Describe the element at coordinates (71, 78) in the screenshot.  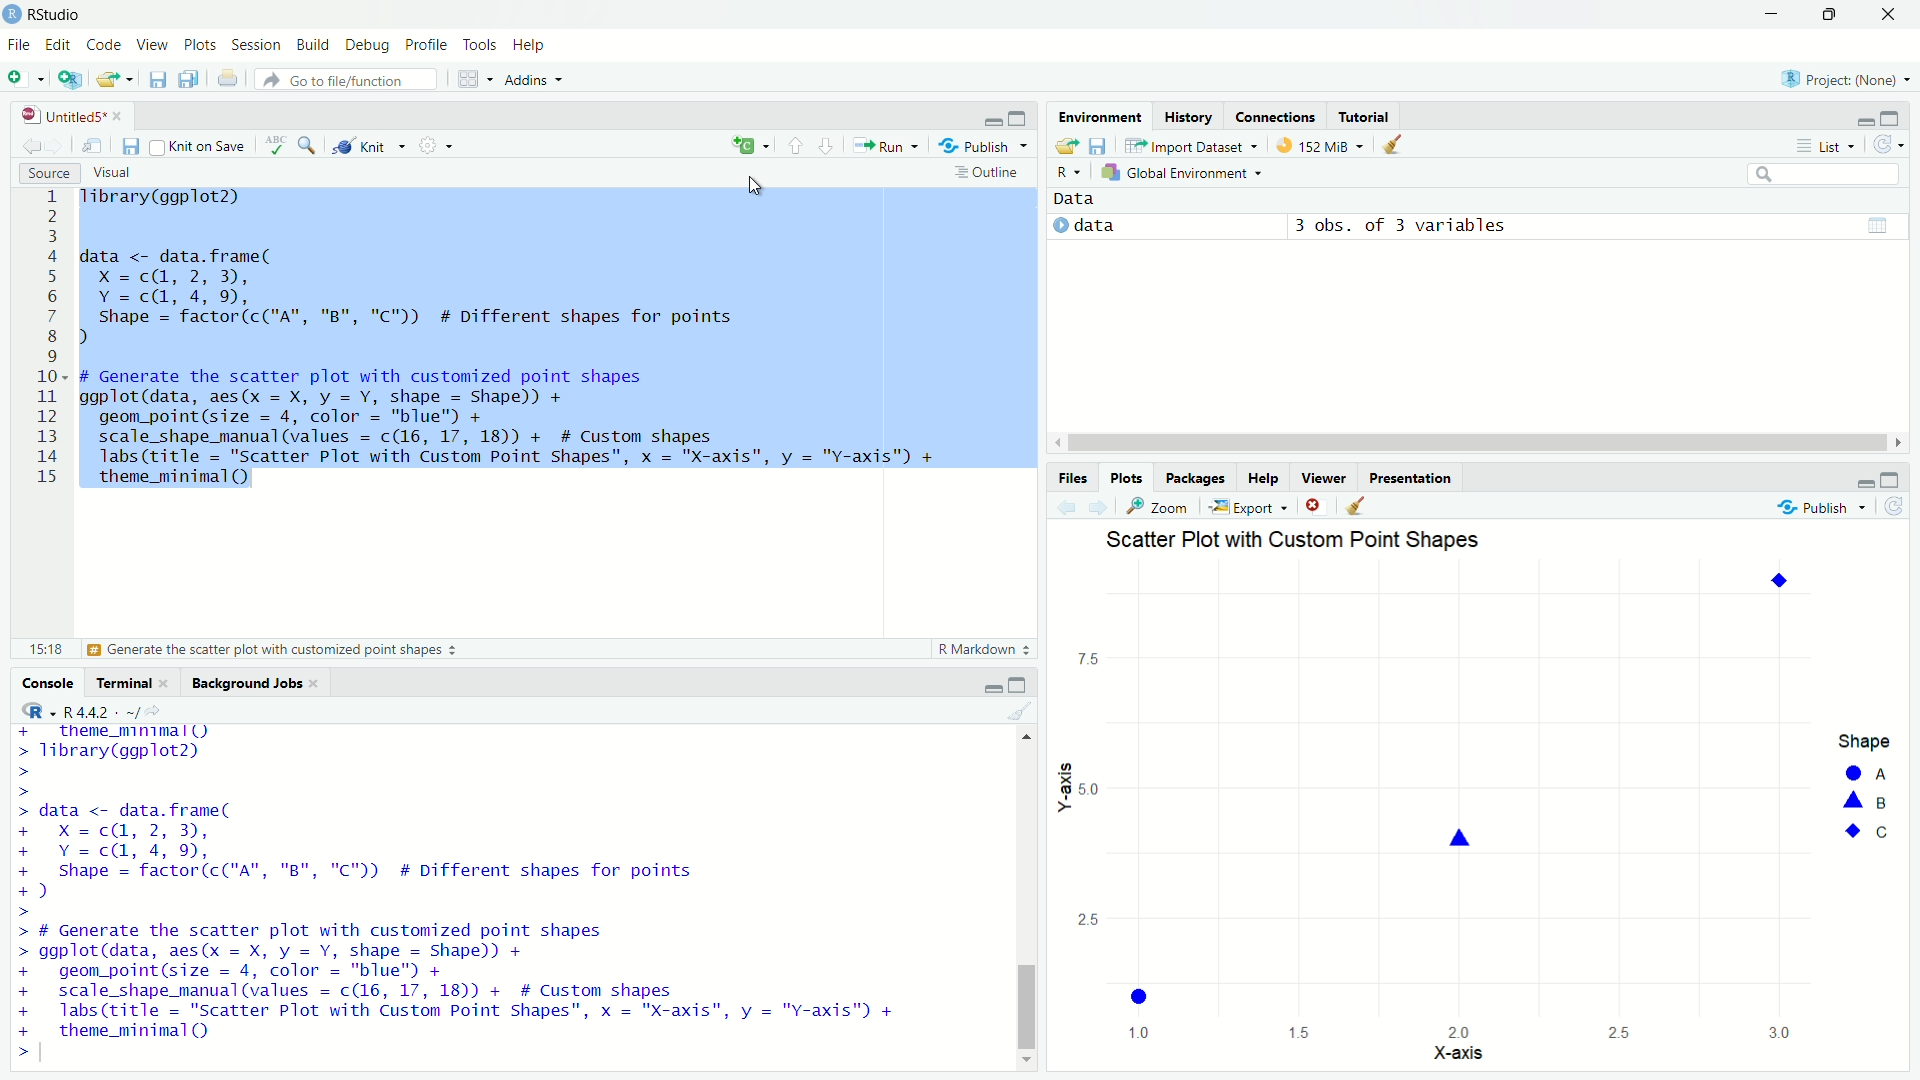
I see `Create a project` at that location.